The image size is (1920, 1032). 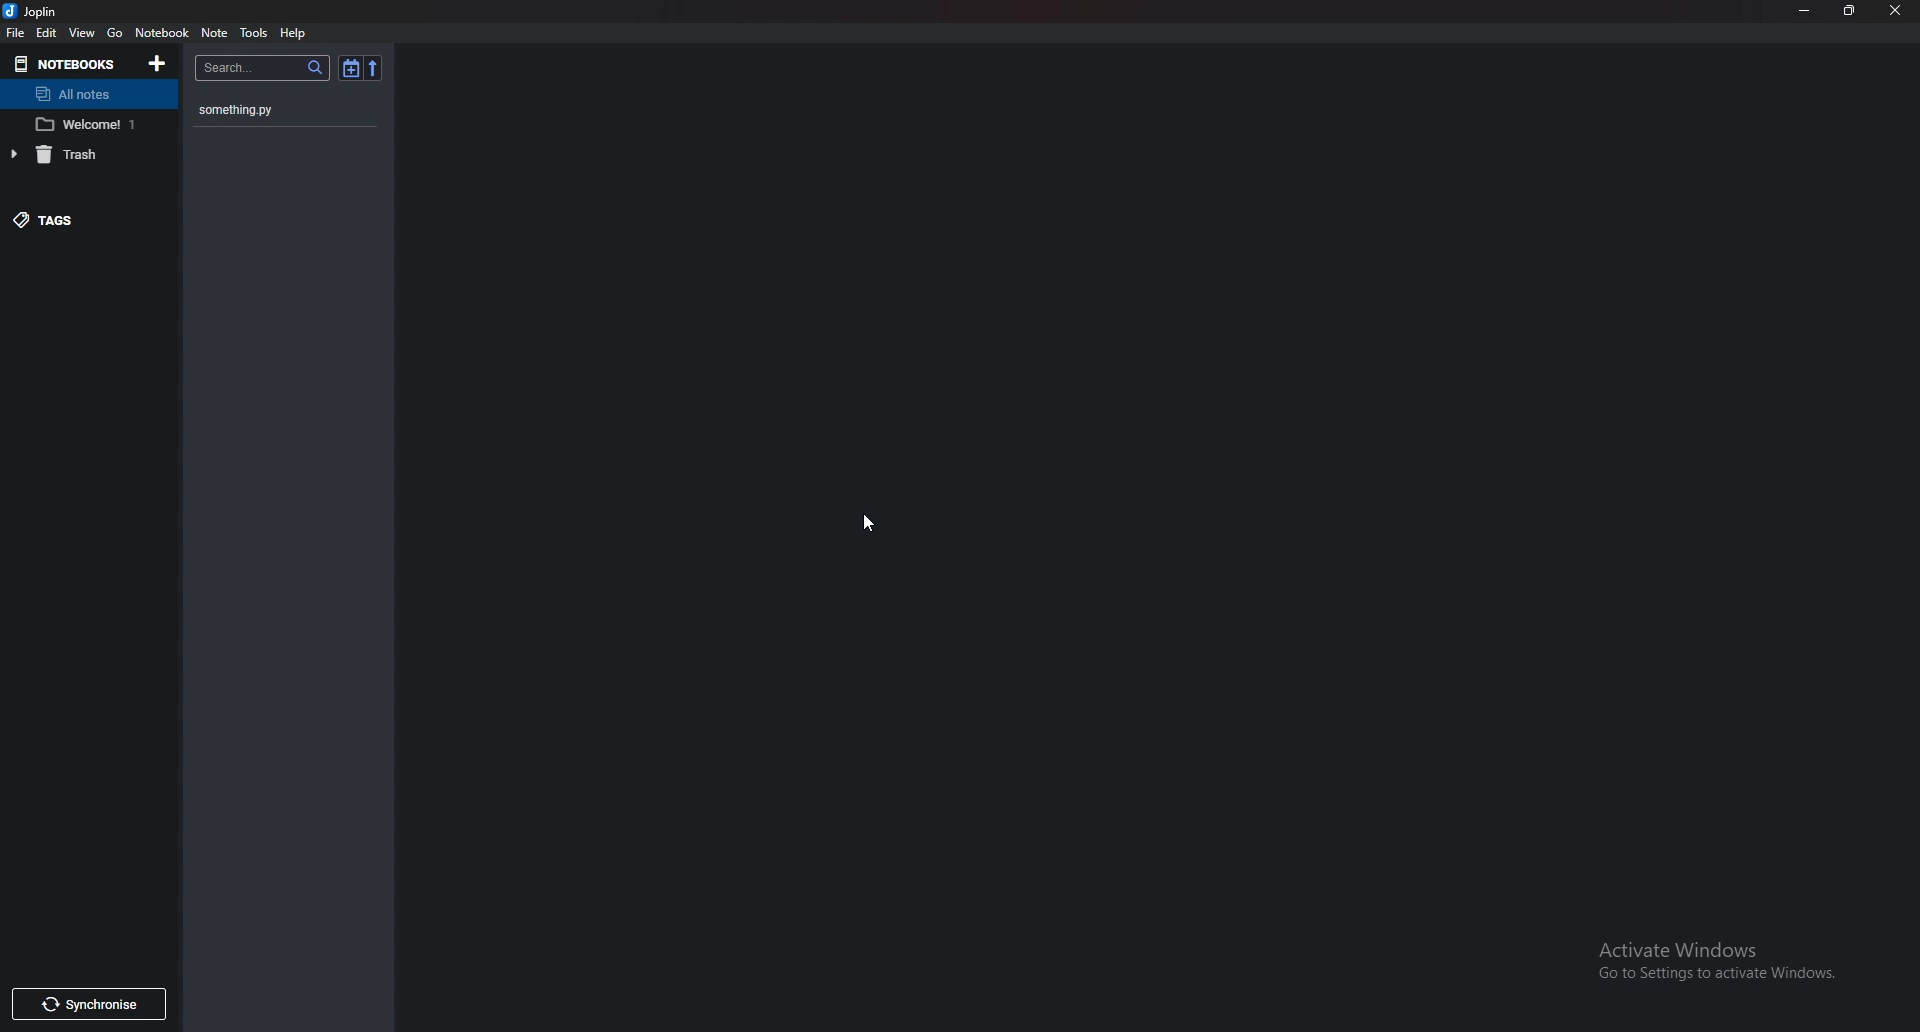 I want to click on File, so click(x=16, y=34).